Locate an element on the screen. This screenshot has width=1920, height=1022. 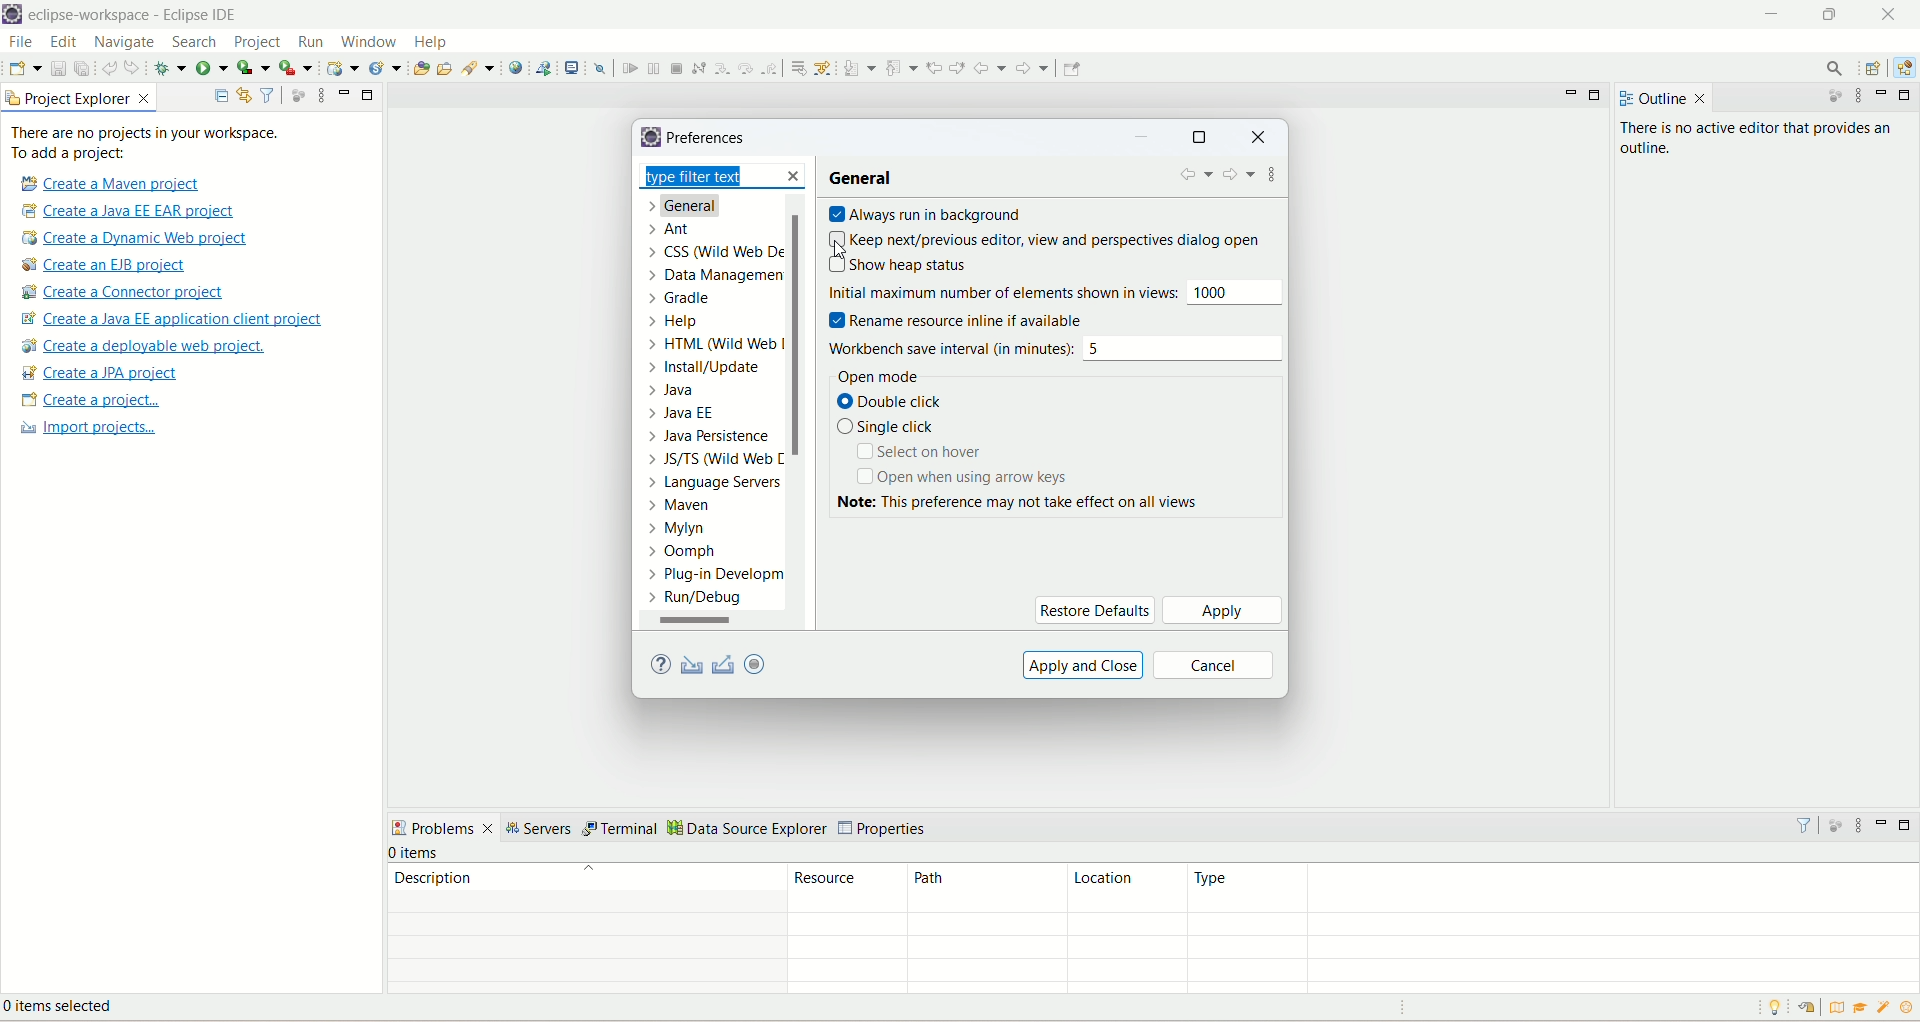
general is located at coordinates (866, 178).